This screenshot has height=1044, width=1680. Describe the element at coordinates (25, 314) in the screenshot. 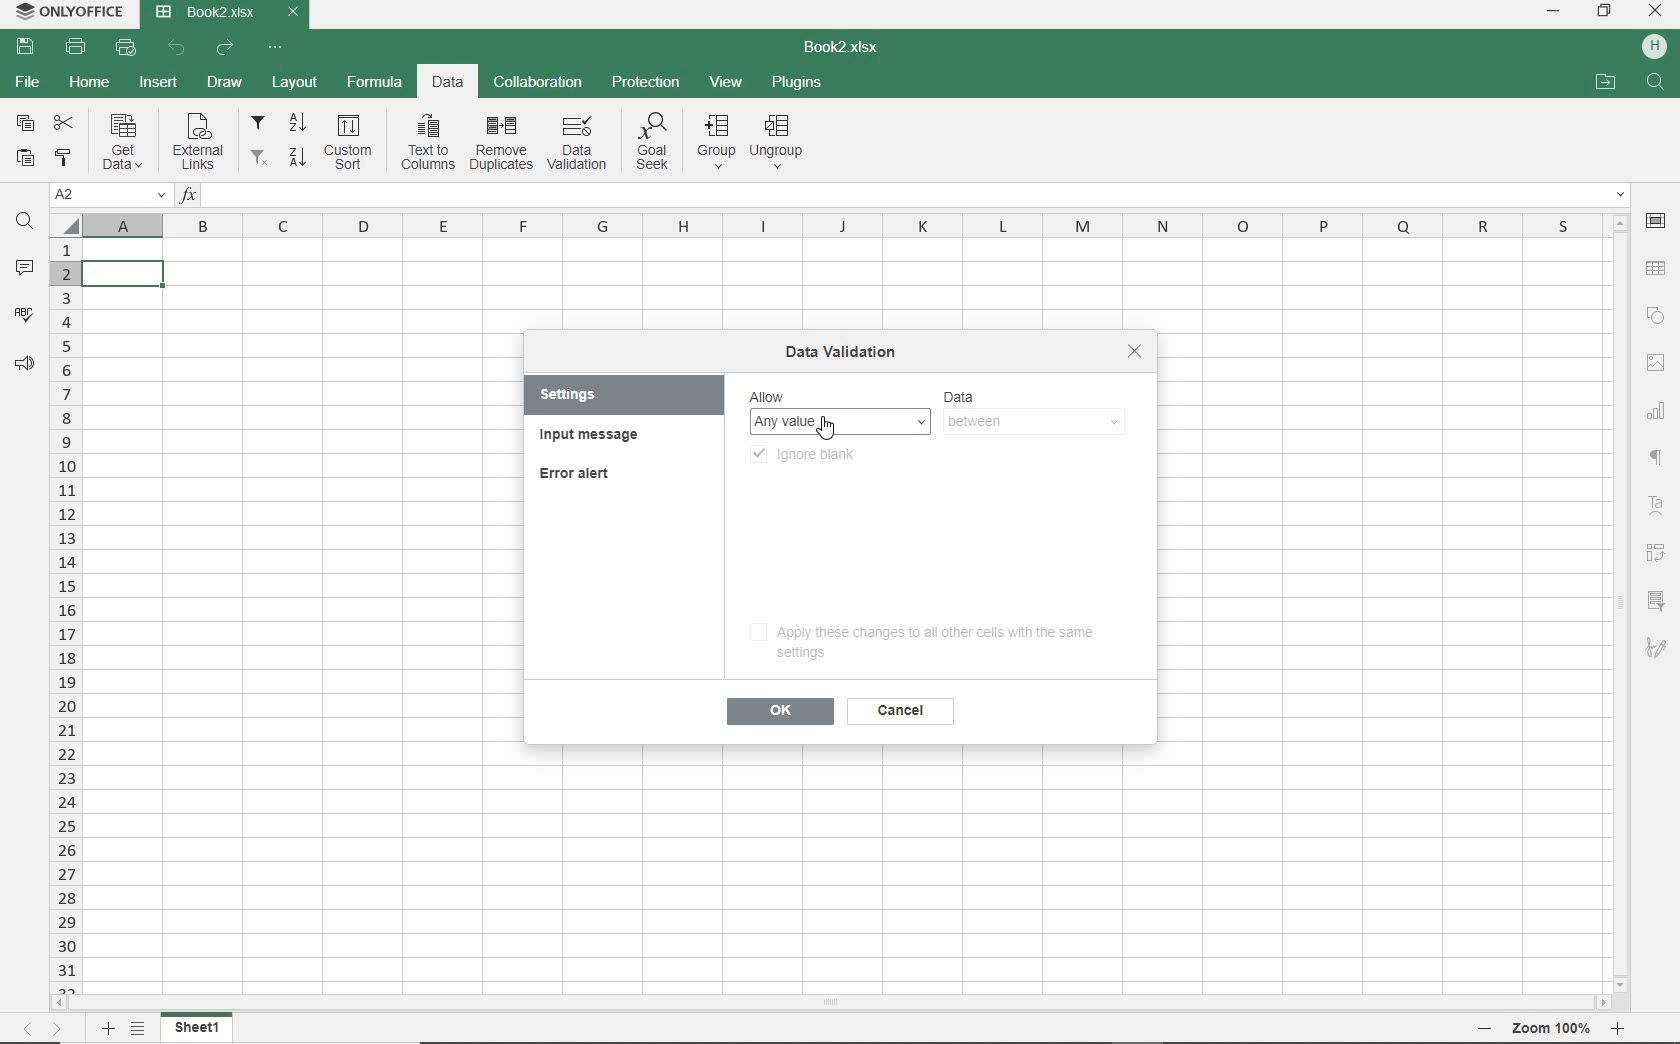

I see `SPELL CHECKING` at that location.